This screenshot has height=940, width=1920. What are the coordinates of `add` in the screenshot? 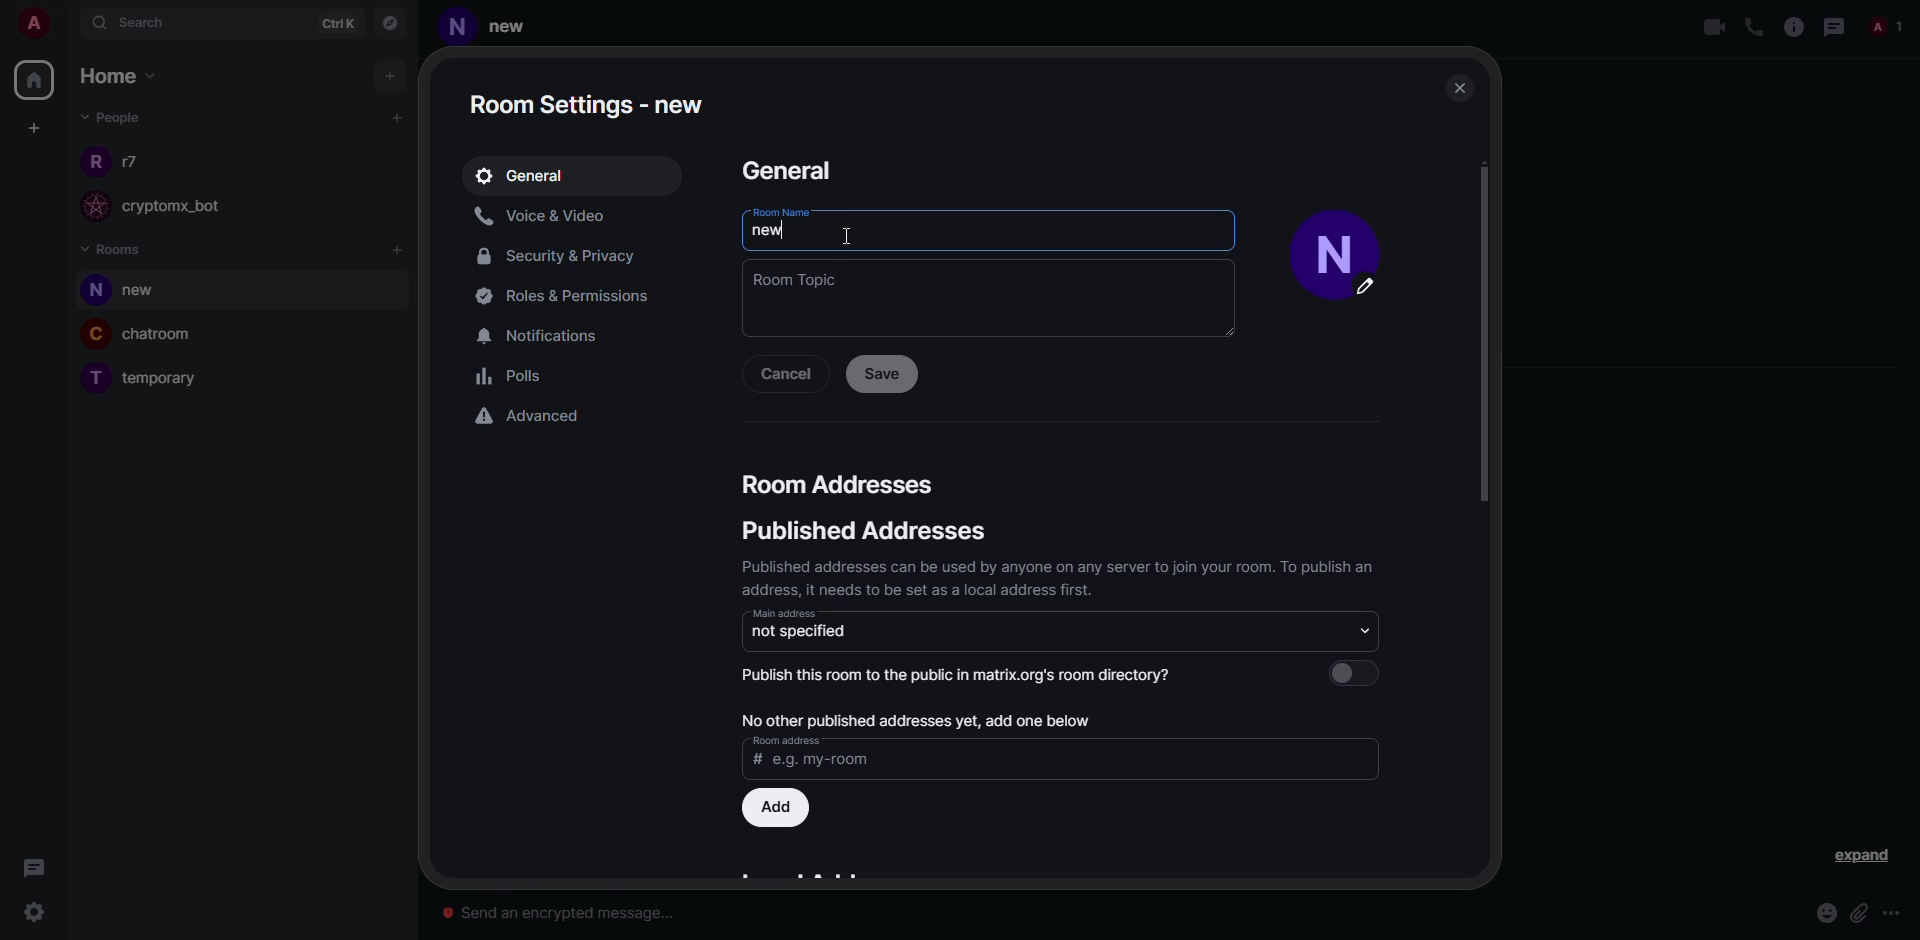 It's located at (779, 807).